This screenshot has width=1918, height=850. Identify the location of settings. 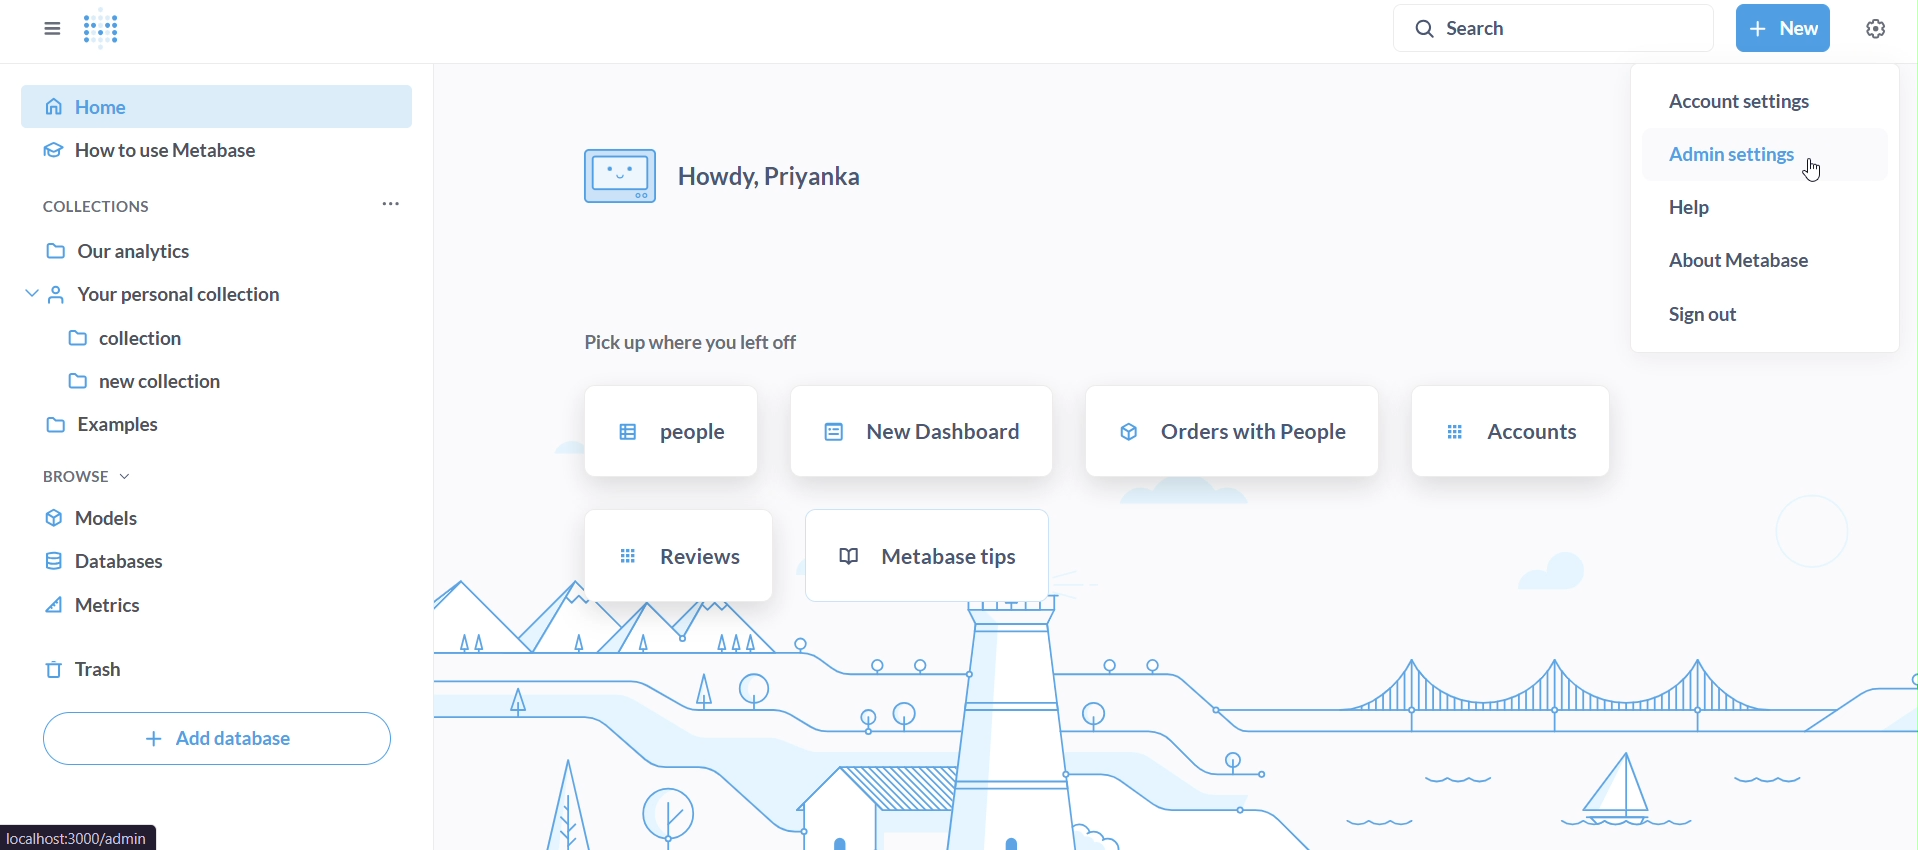
(1874, 28).